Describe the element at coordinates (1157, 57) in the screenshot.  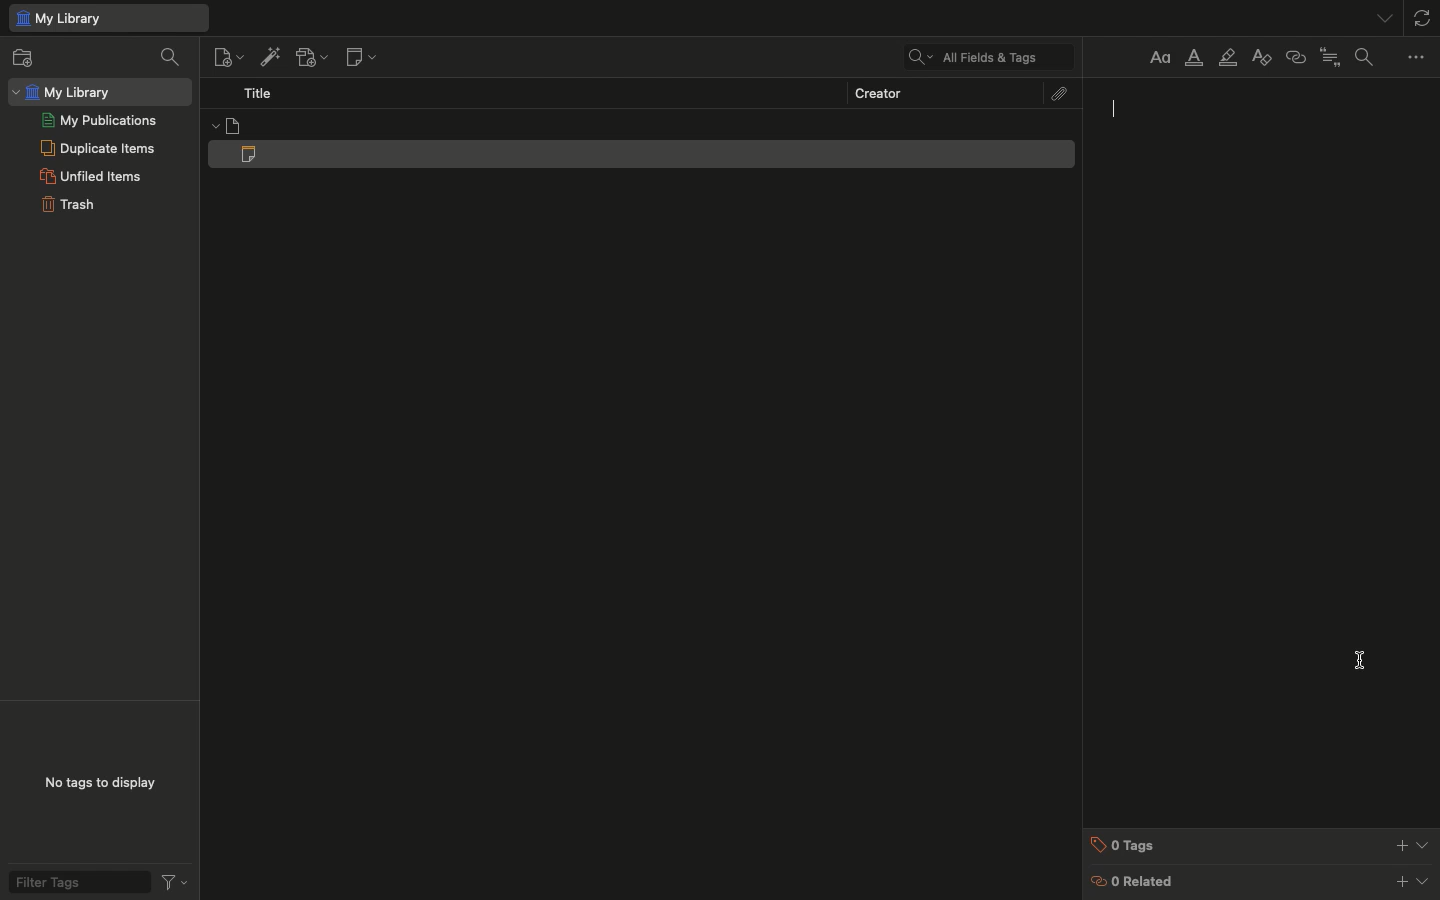
I see `Format text` at that location.